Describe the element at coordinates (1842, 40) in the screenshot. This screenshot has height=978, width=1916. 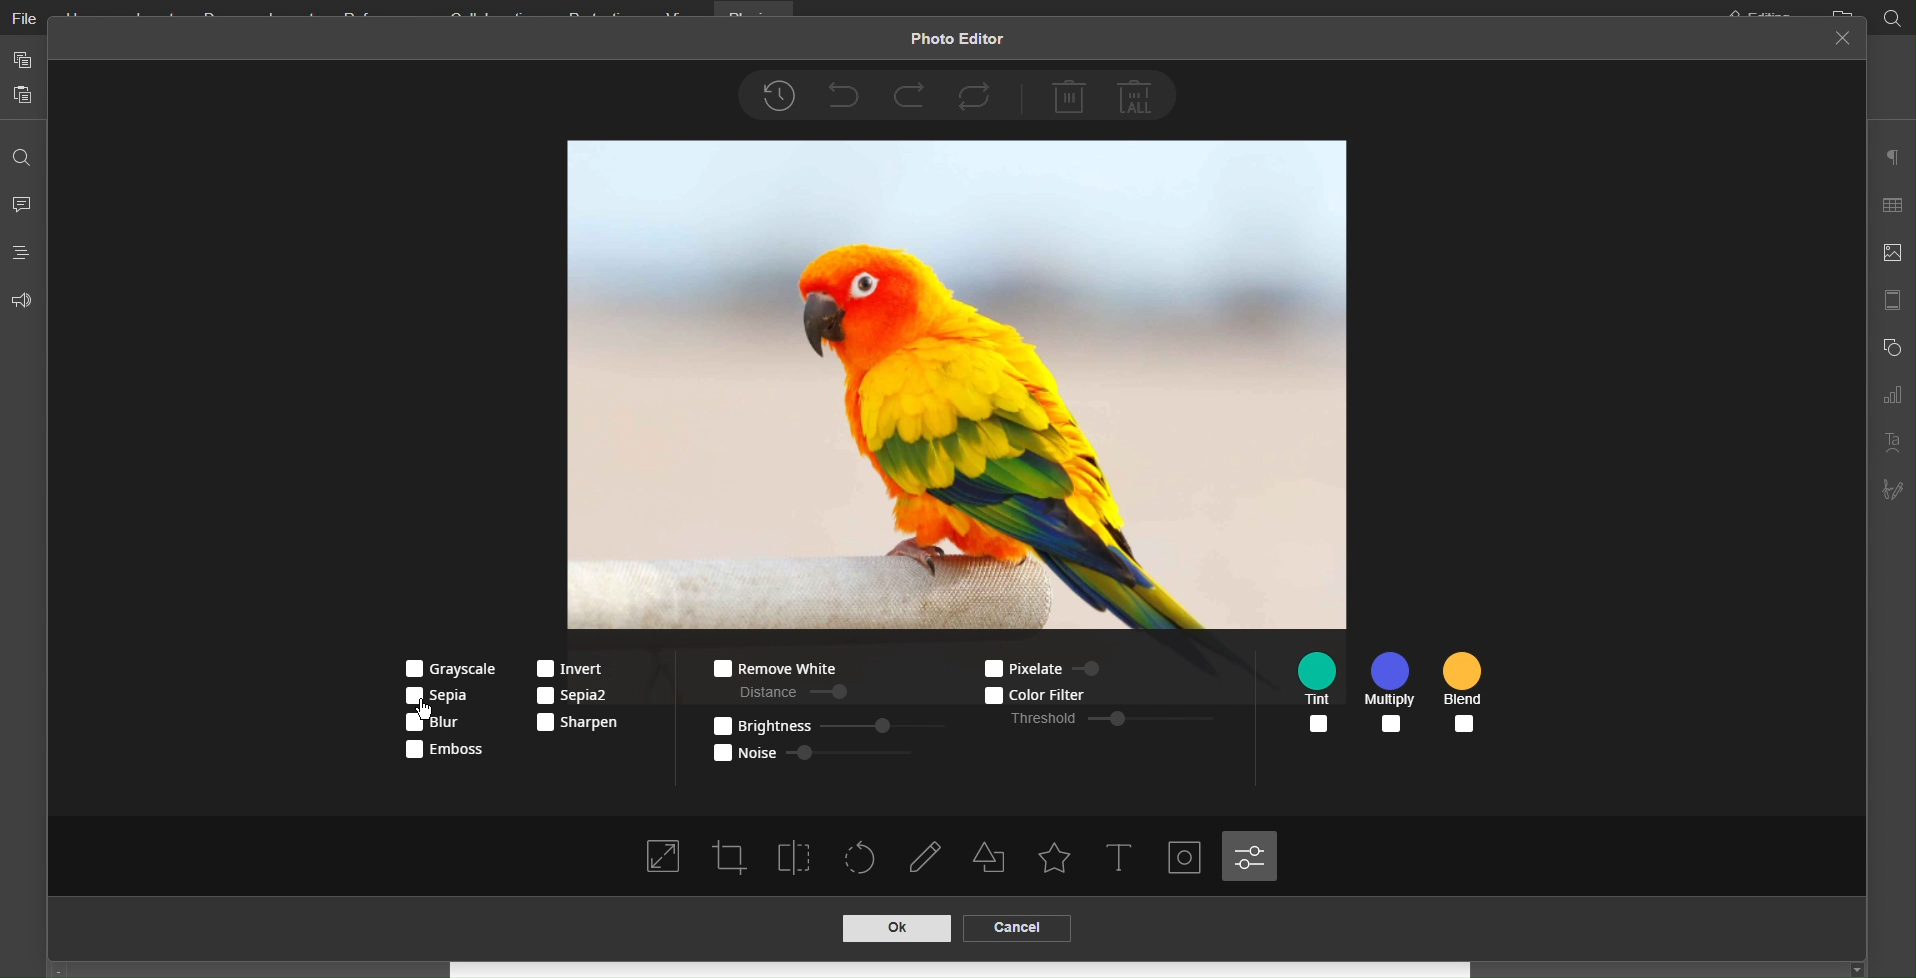
I see `Cancel` at that location.